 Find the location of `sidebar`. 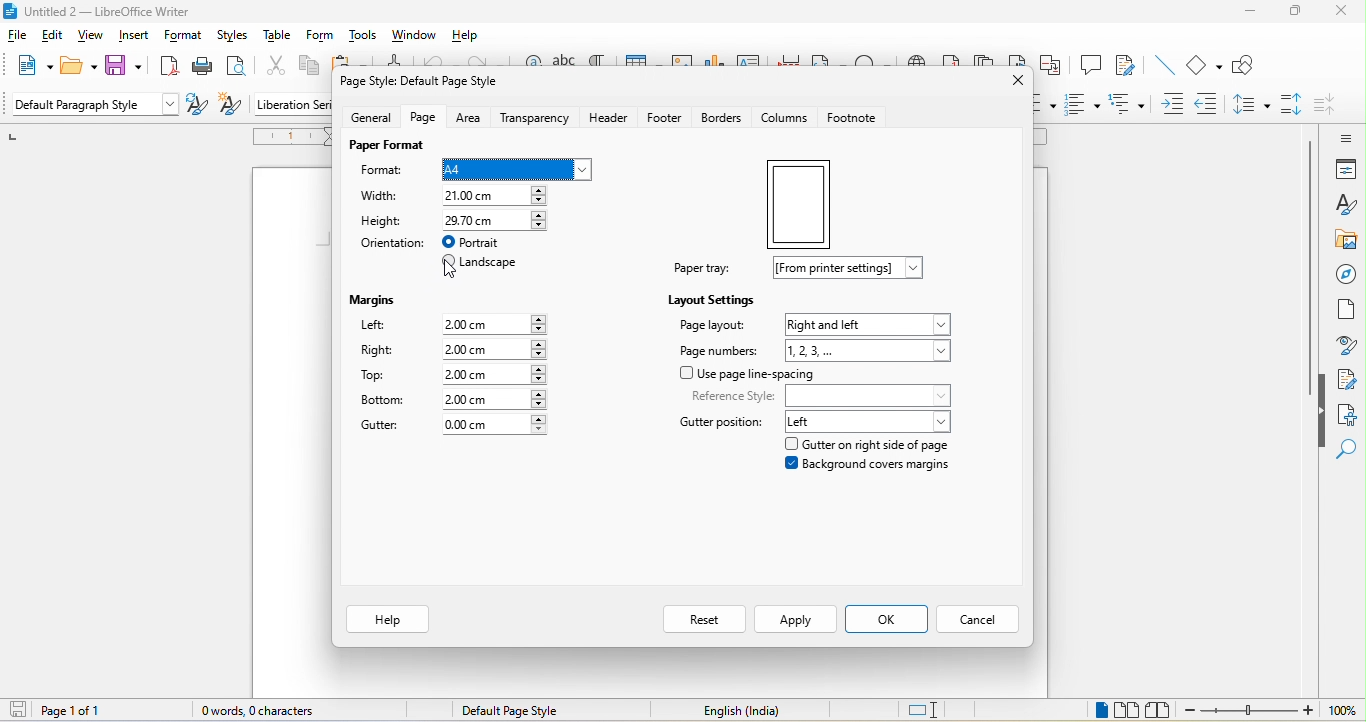

sidebar is located at coordinates (1339, 136).